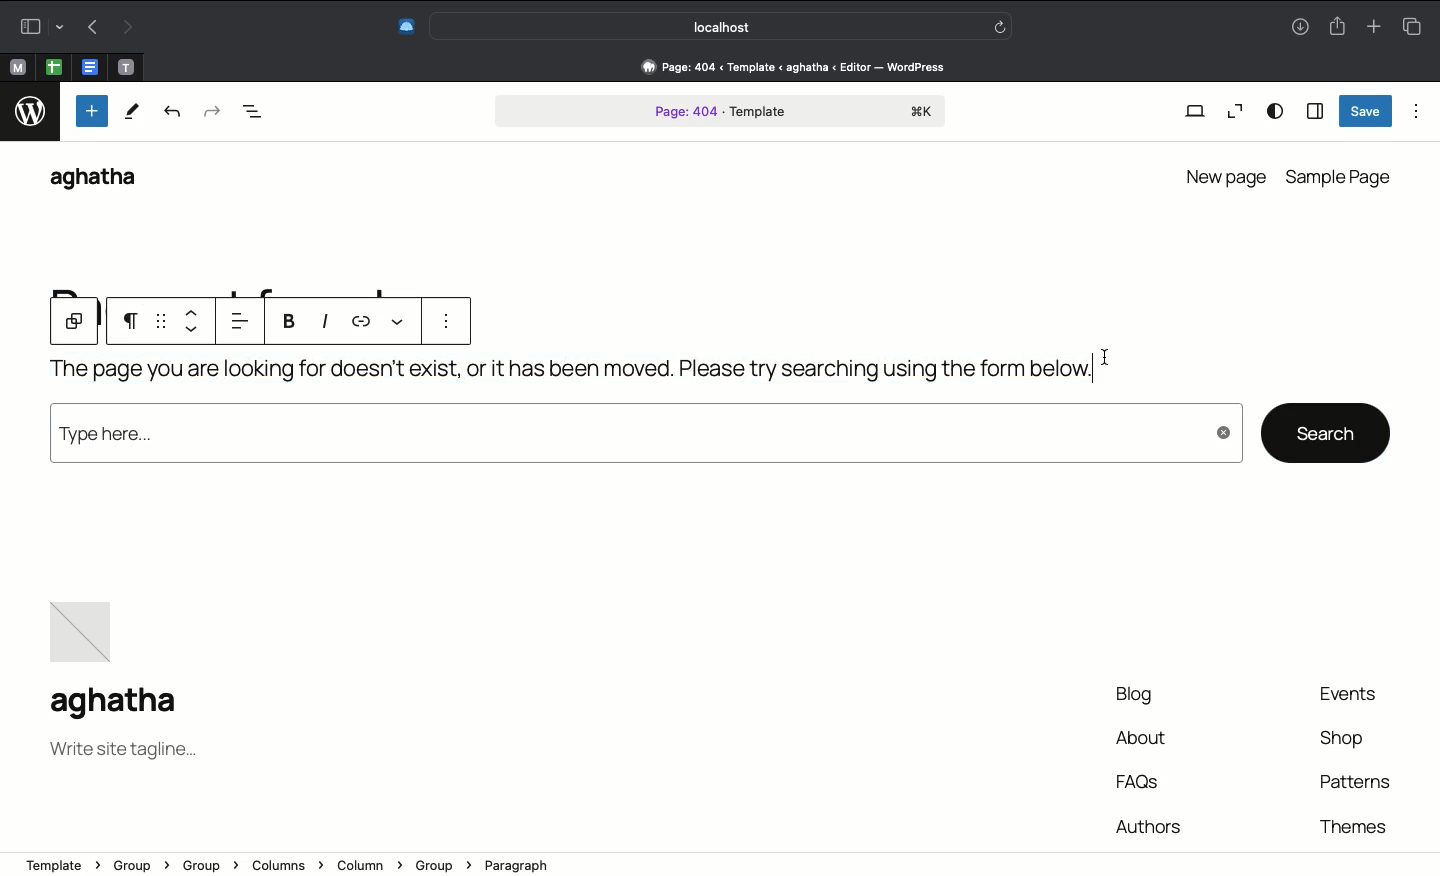  I want to click on Move up down, so click(196, 321).